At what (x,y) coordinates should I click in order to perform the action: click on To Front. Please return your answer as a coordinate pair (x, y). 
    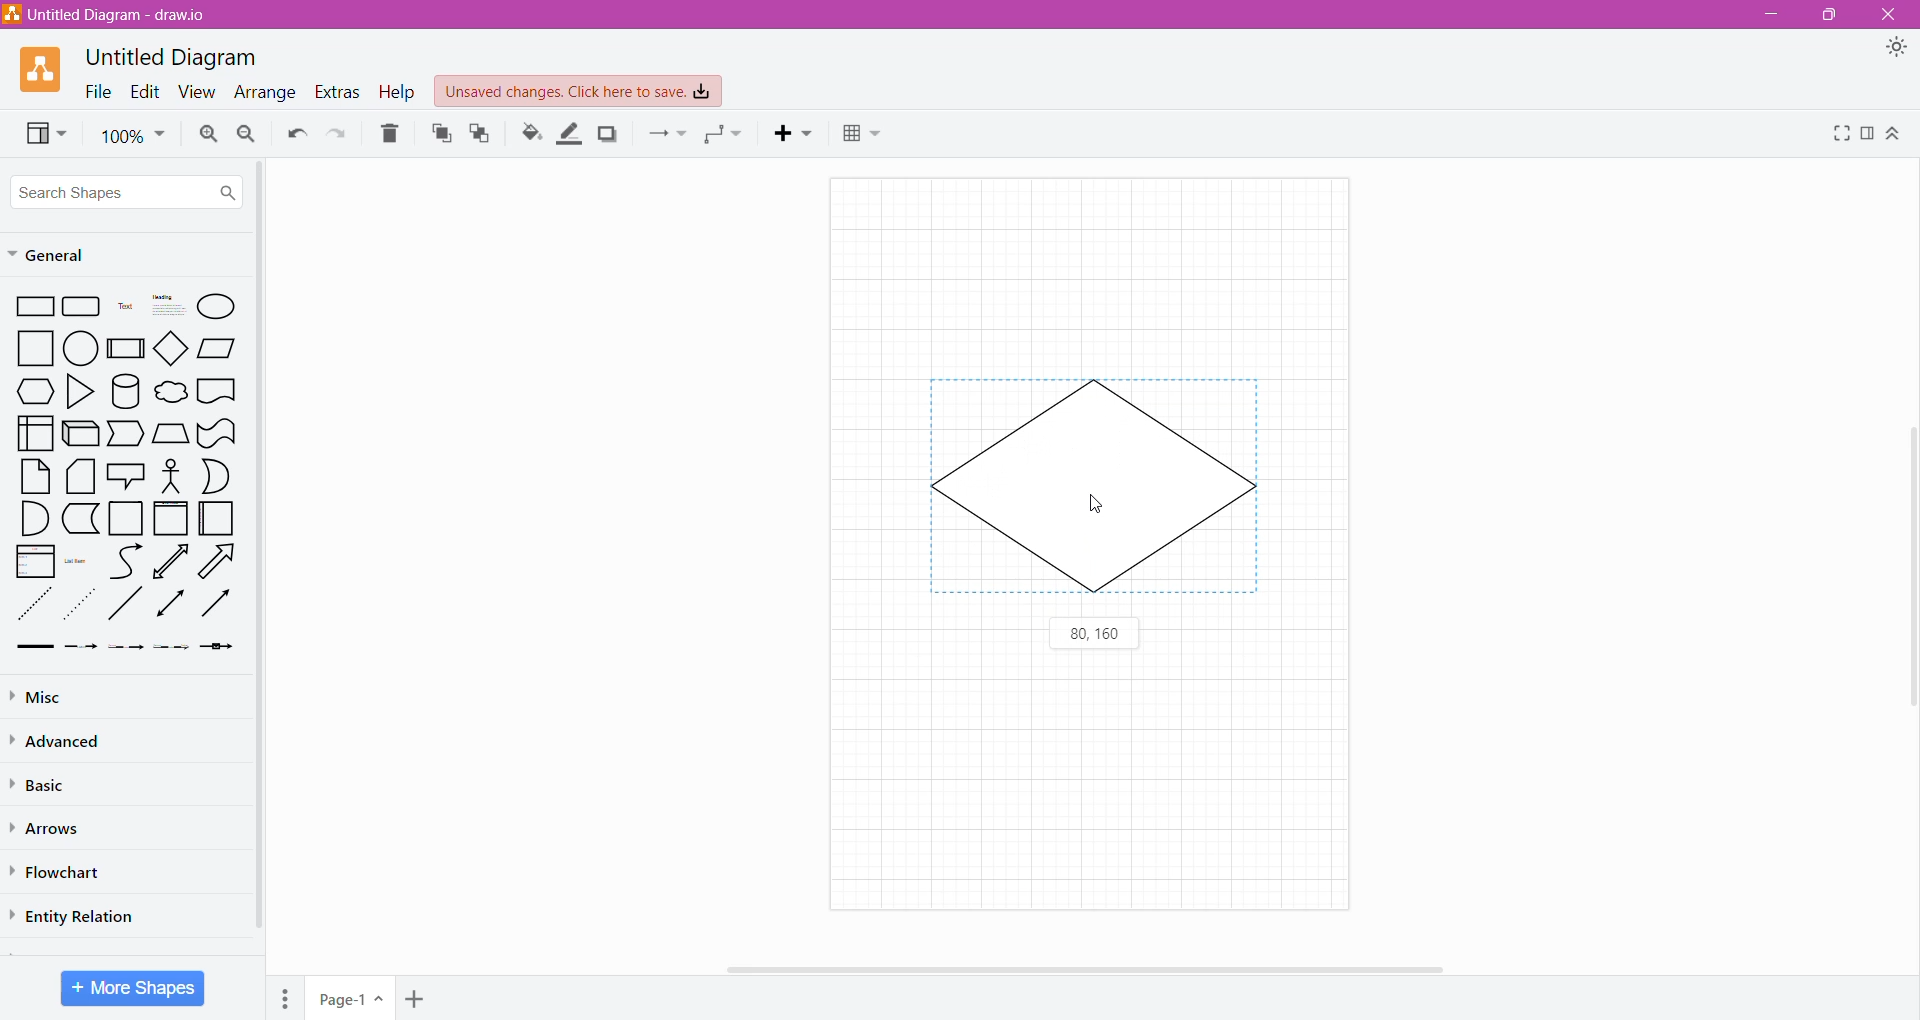
    Looking at the image, I should click on (440, 134).